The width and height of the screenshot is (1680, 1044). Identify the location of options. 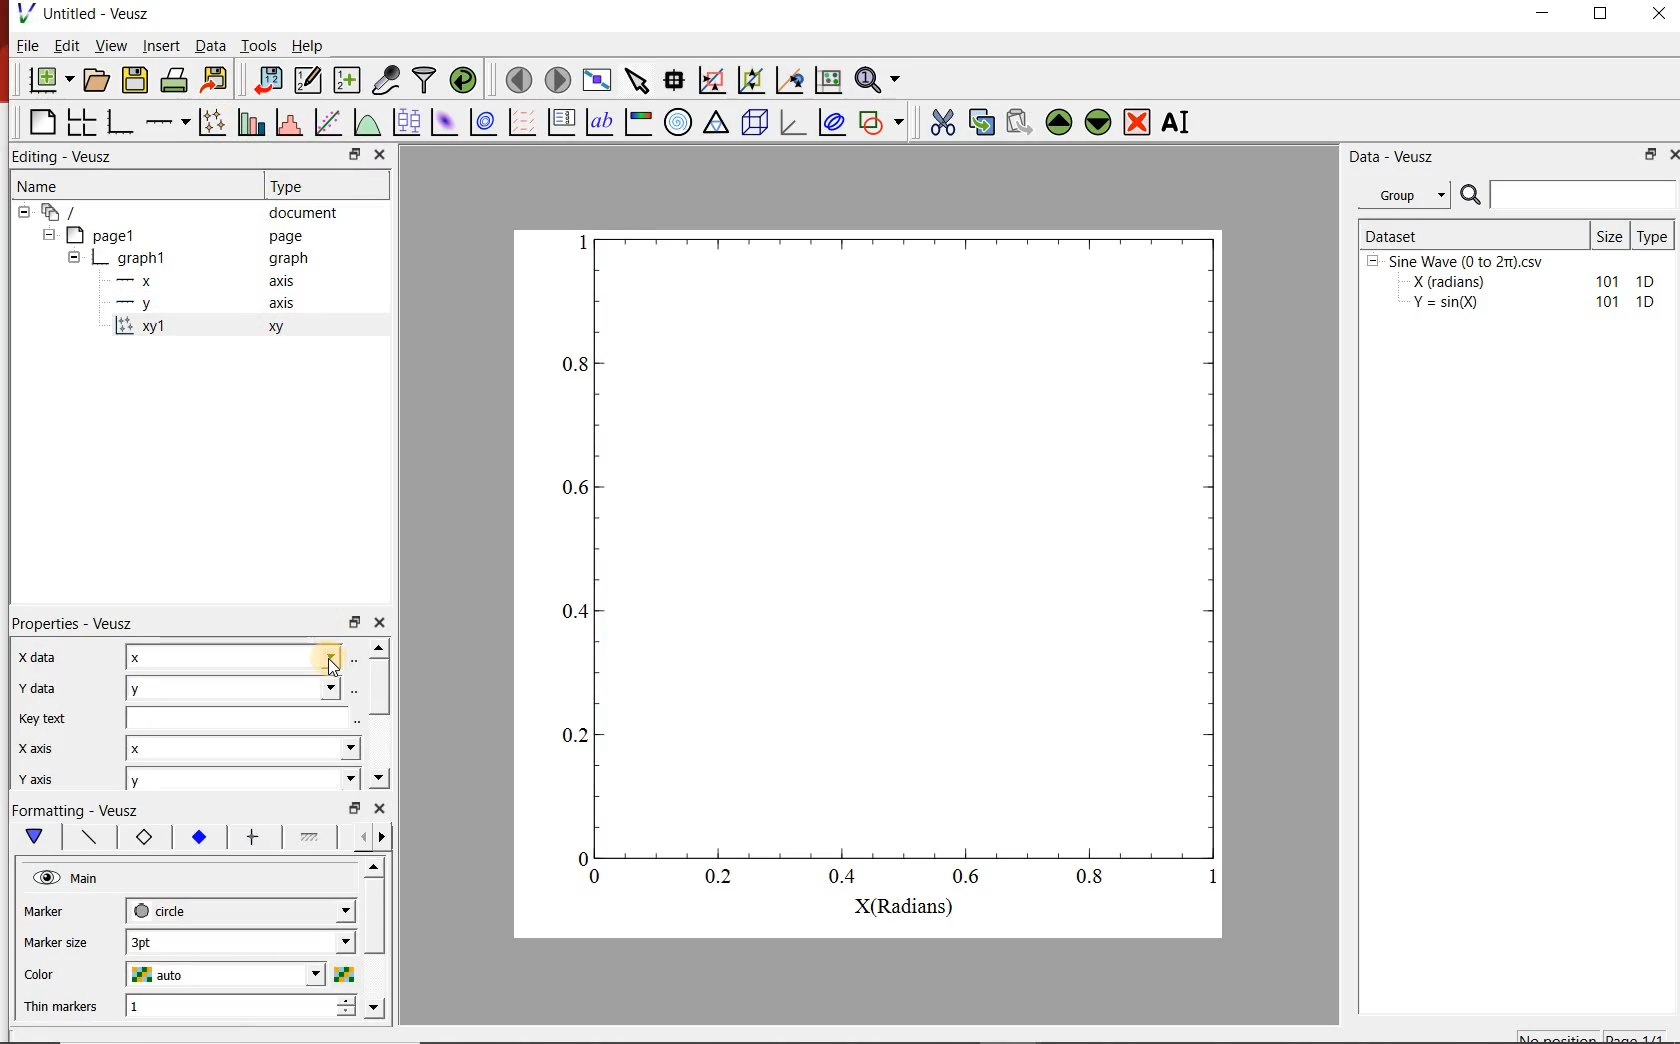
(250, 838).